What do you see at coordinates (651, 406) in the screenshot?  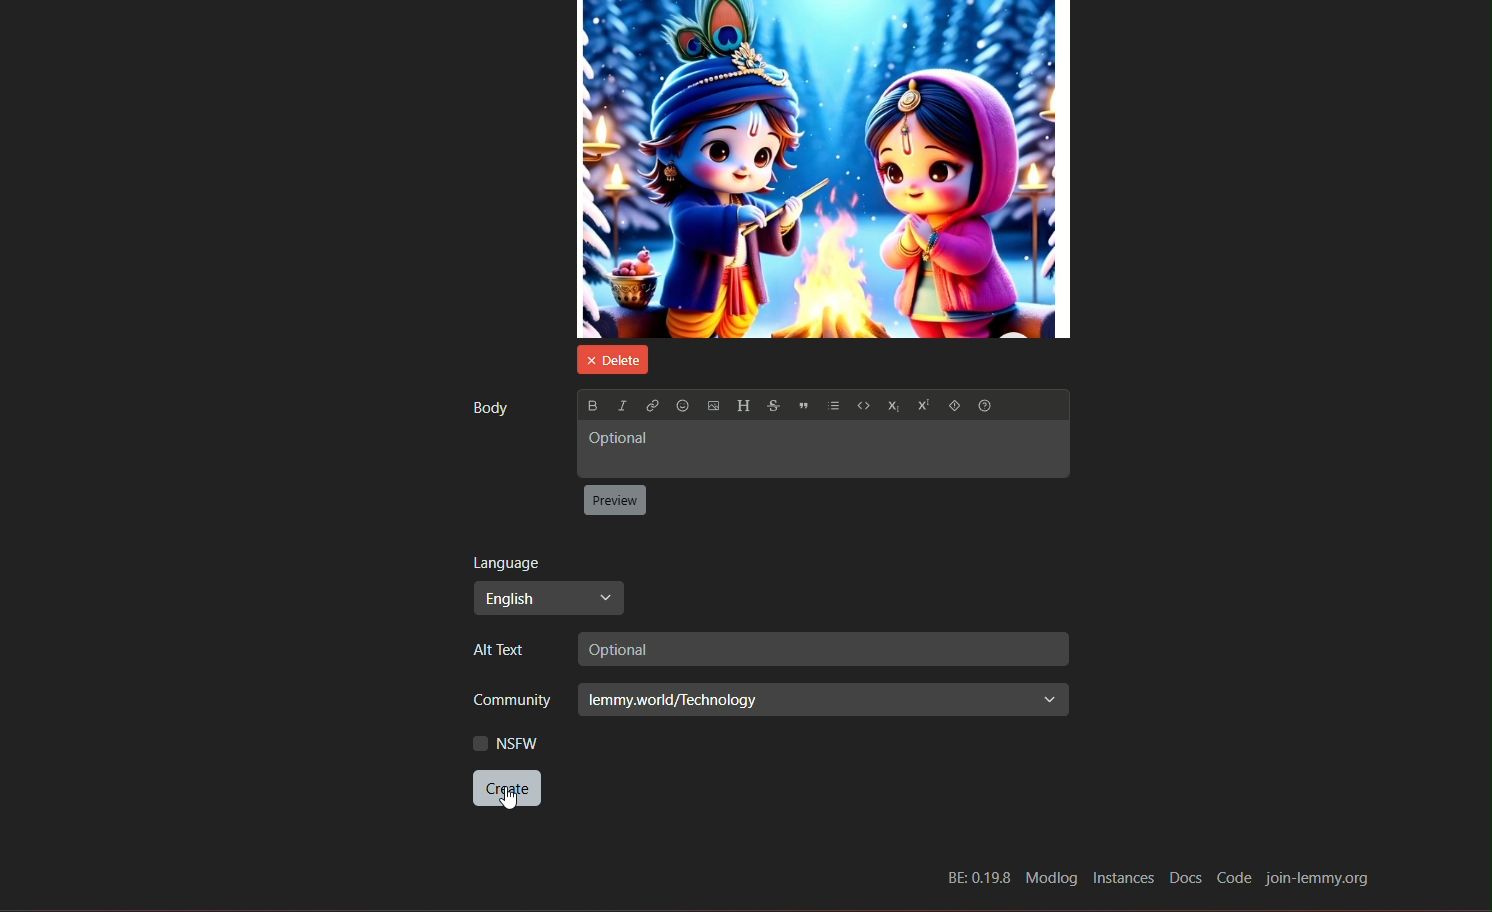 I see `link` at bounding box center [651, 406].